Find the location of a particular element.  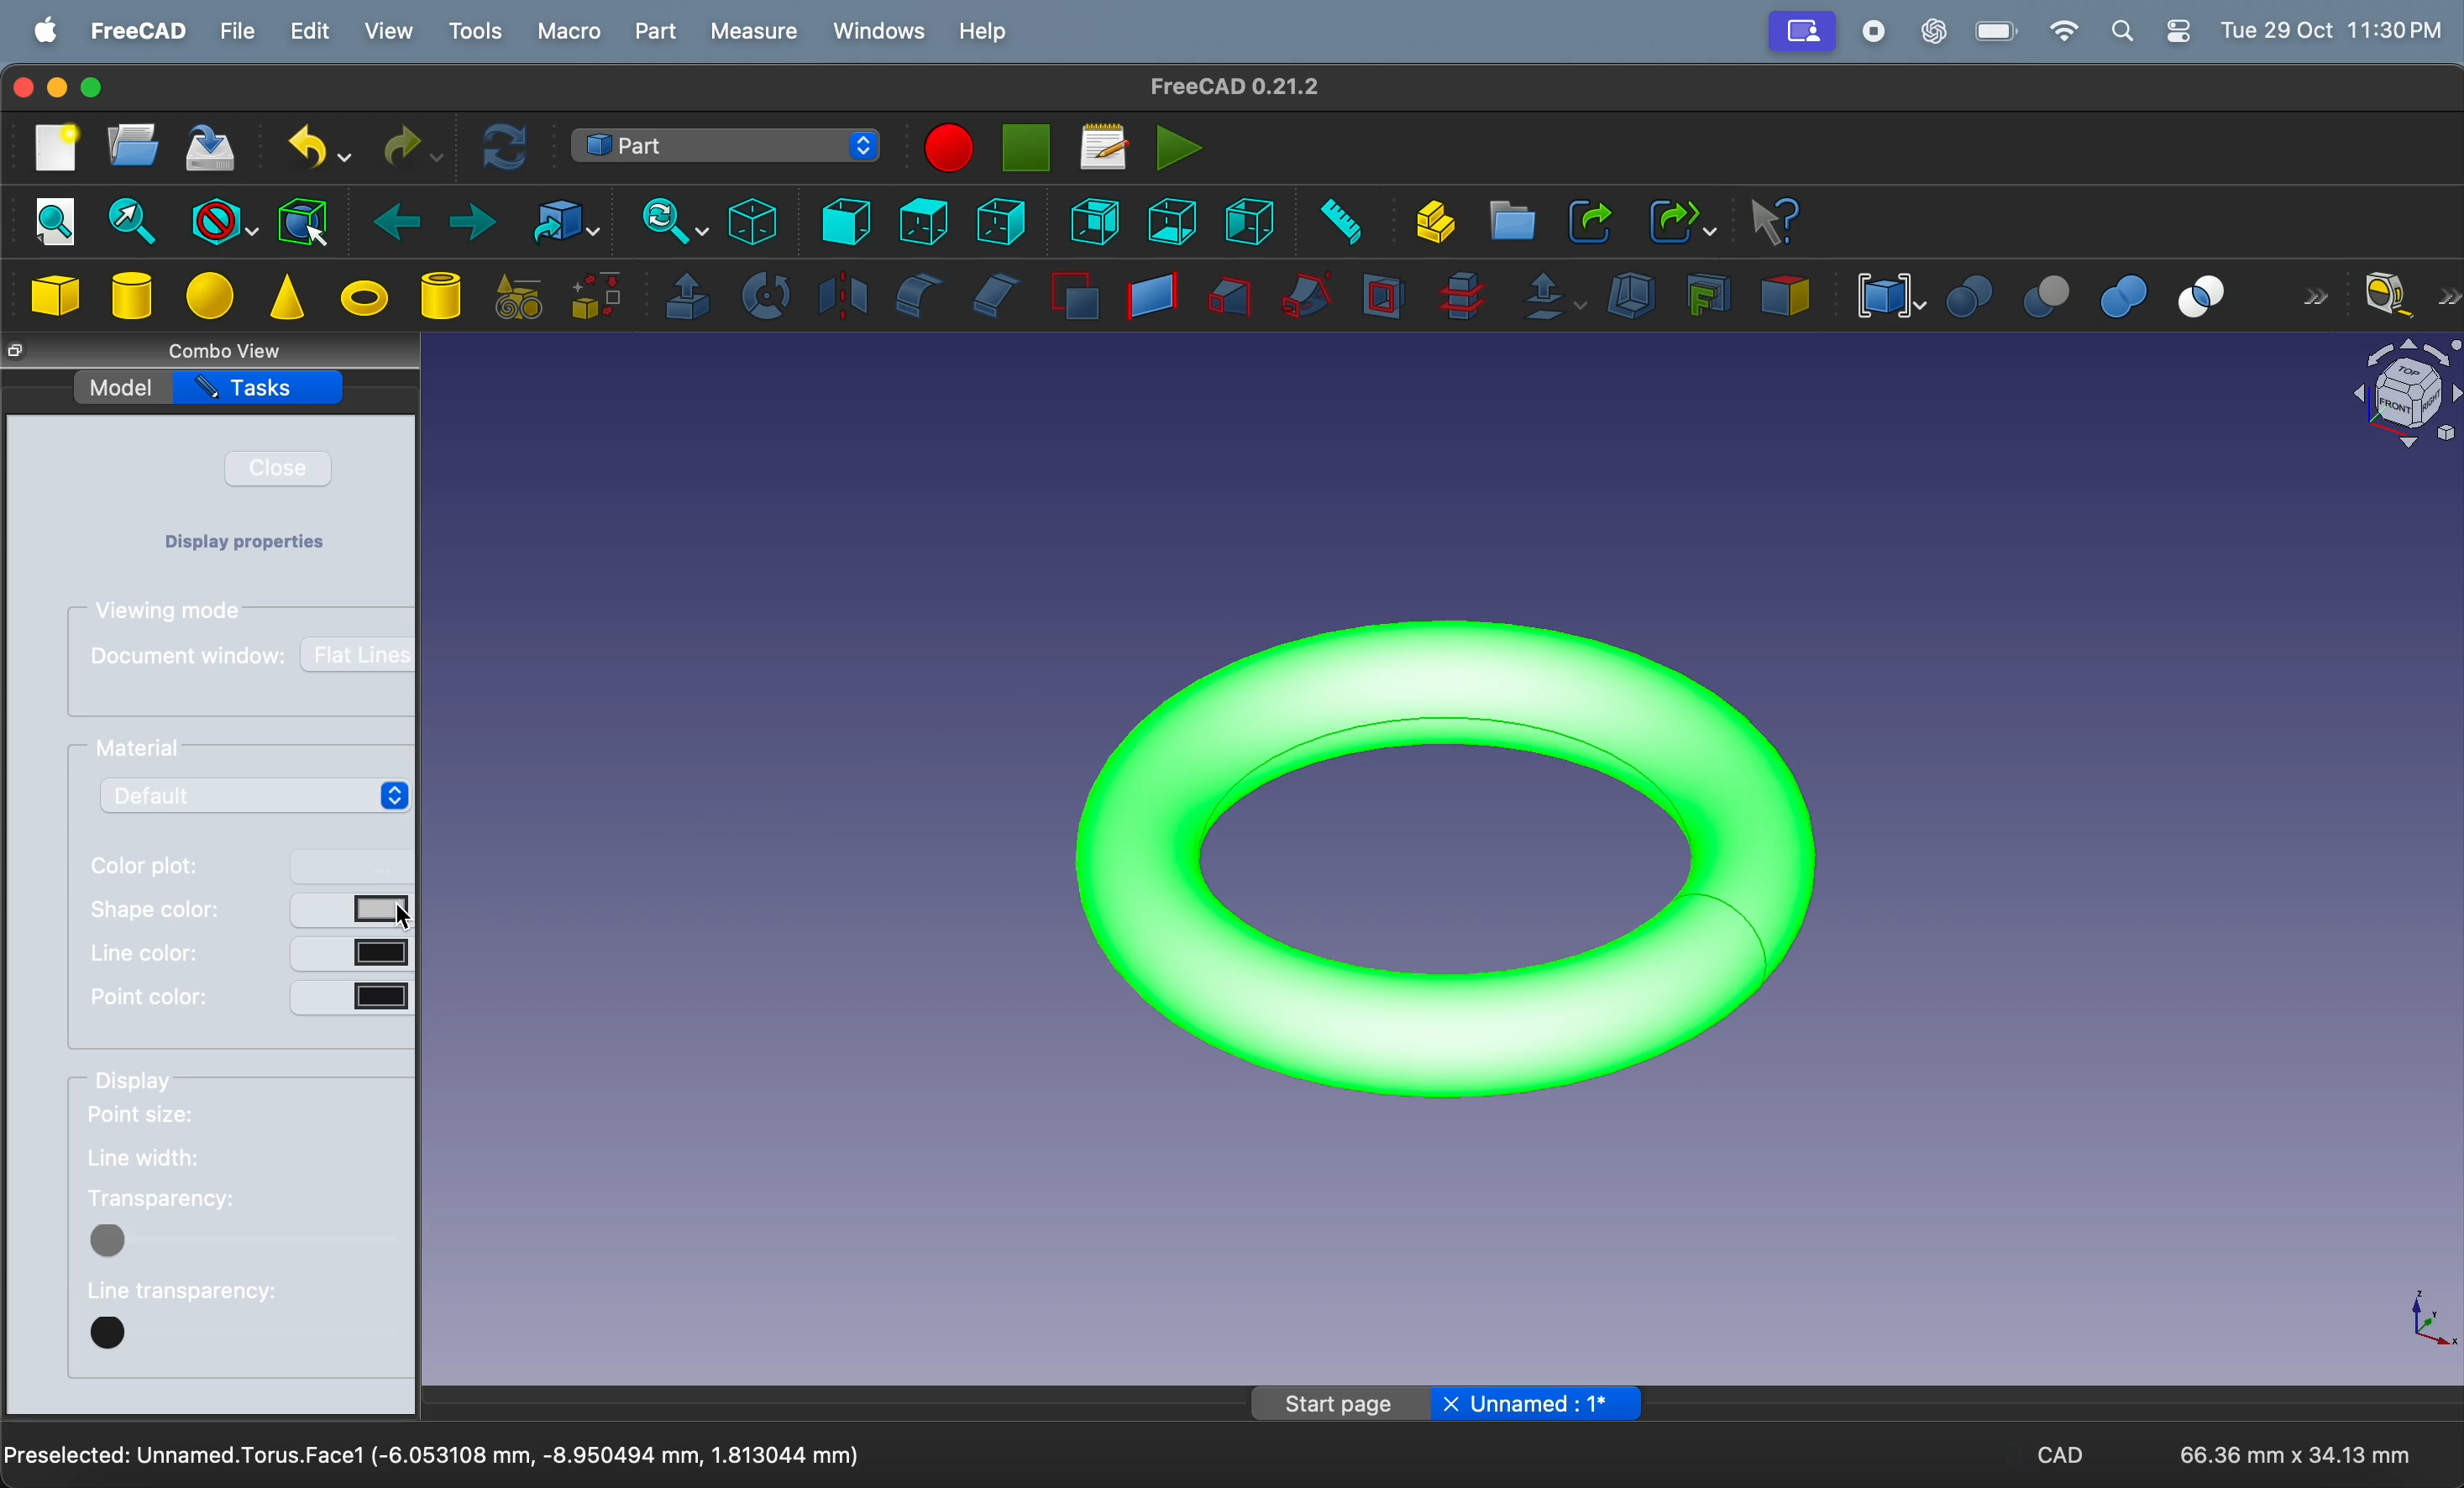

cylinder is located at coordinates (443, 298).